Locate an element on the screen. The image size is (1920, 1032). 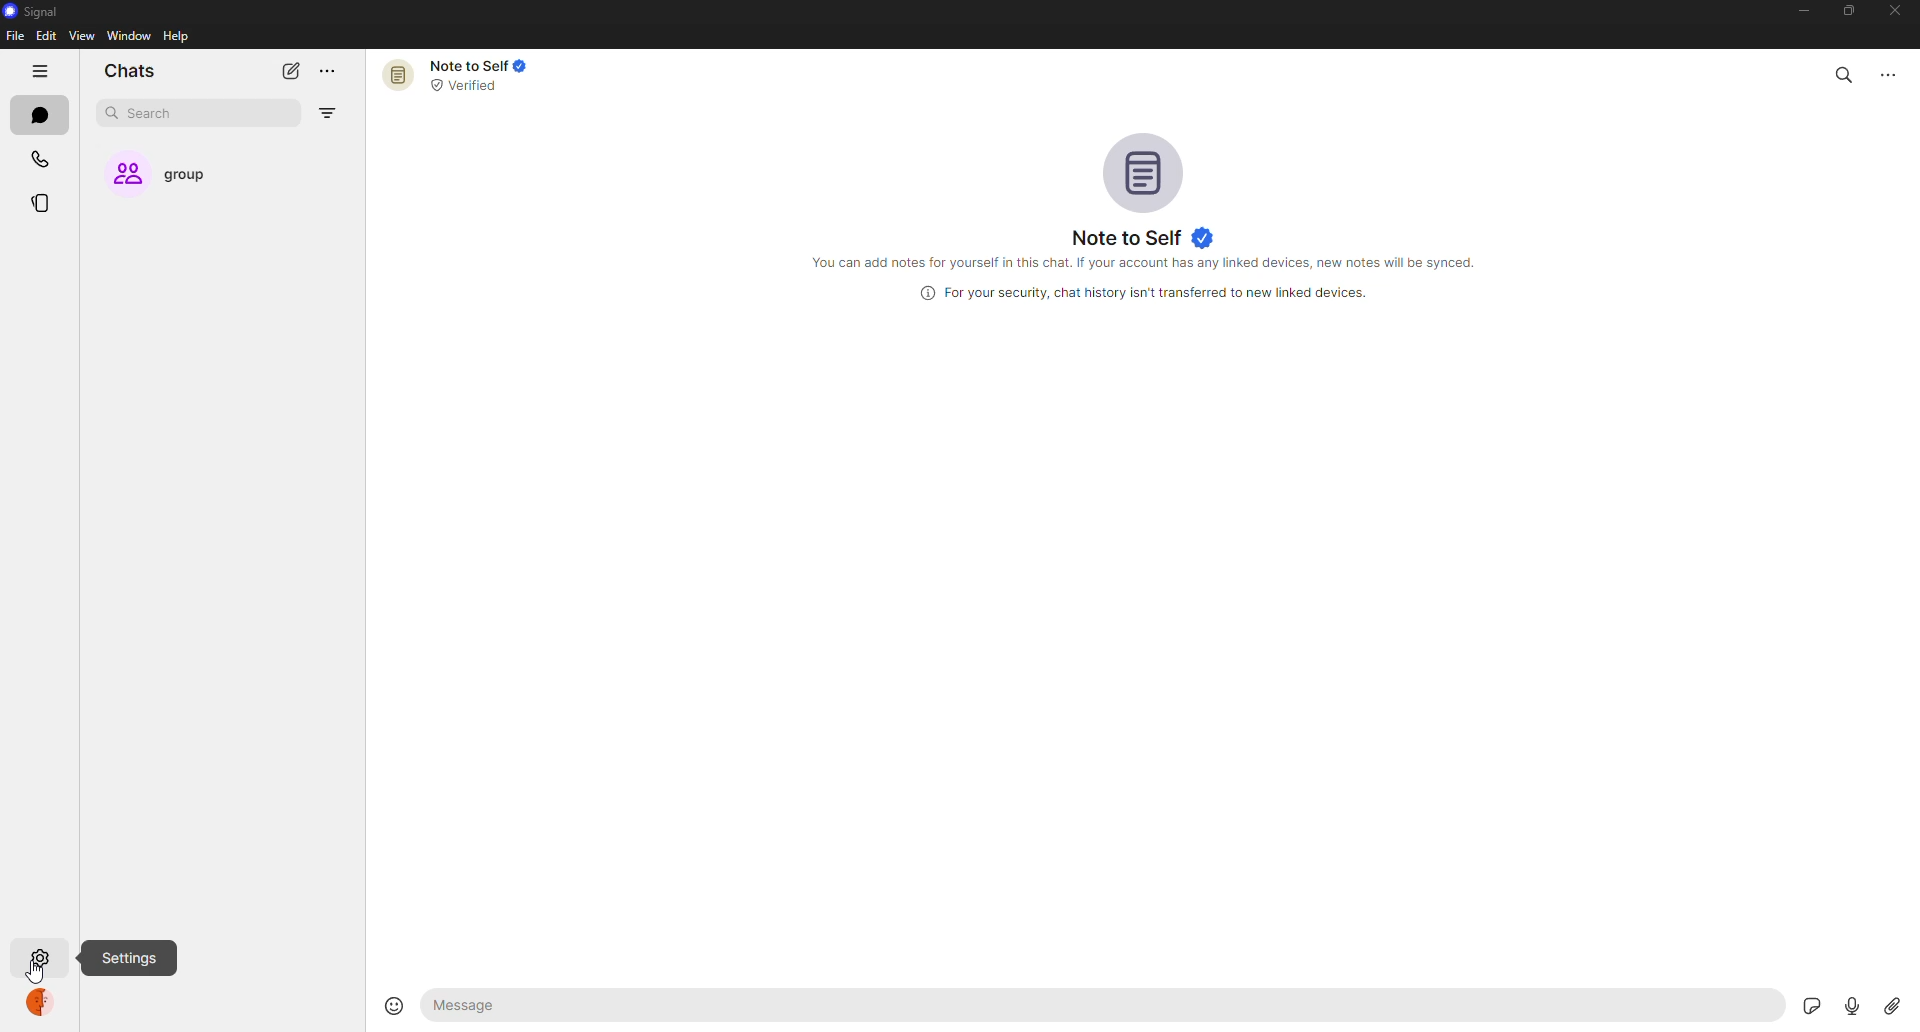
search is located at coordinates (156, 114).